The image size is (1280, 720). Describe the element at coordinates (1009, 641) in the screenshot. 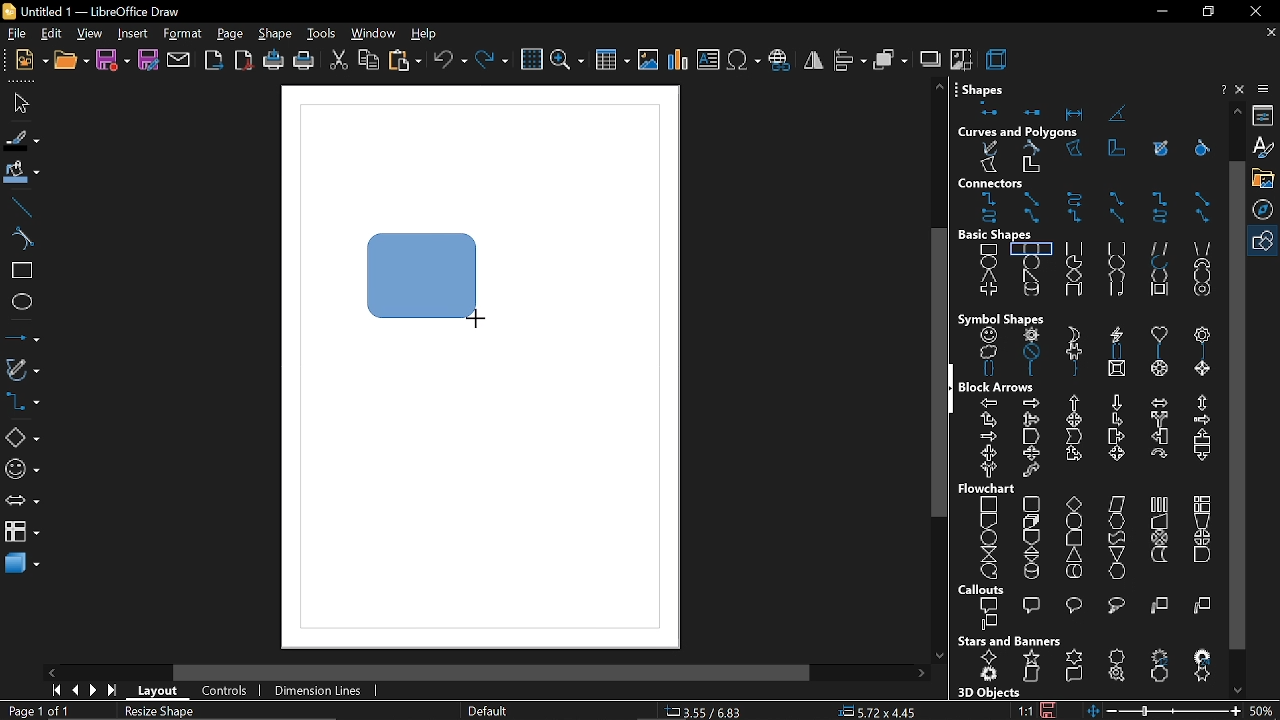

I see `stars and banners` at that location.